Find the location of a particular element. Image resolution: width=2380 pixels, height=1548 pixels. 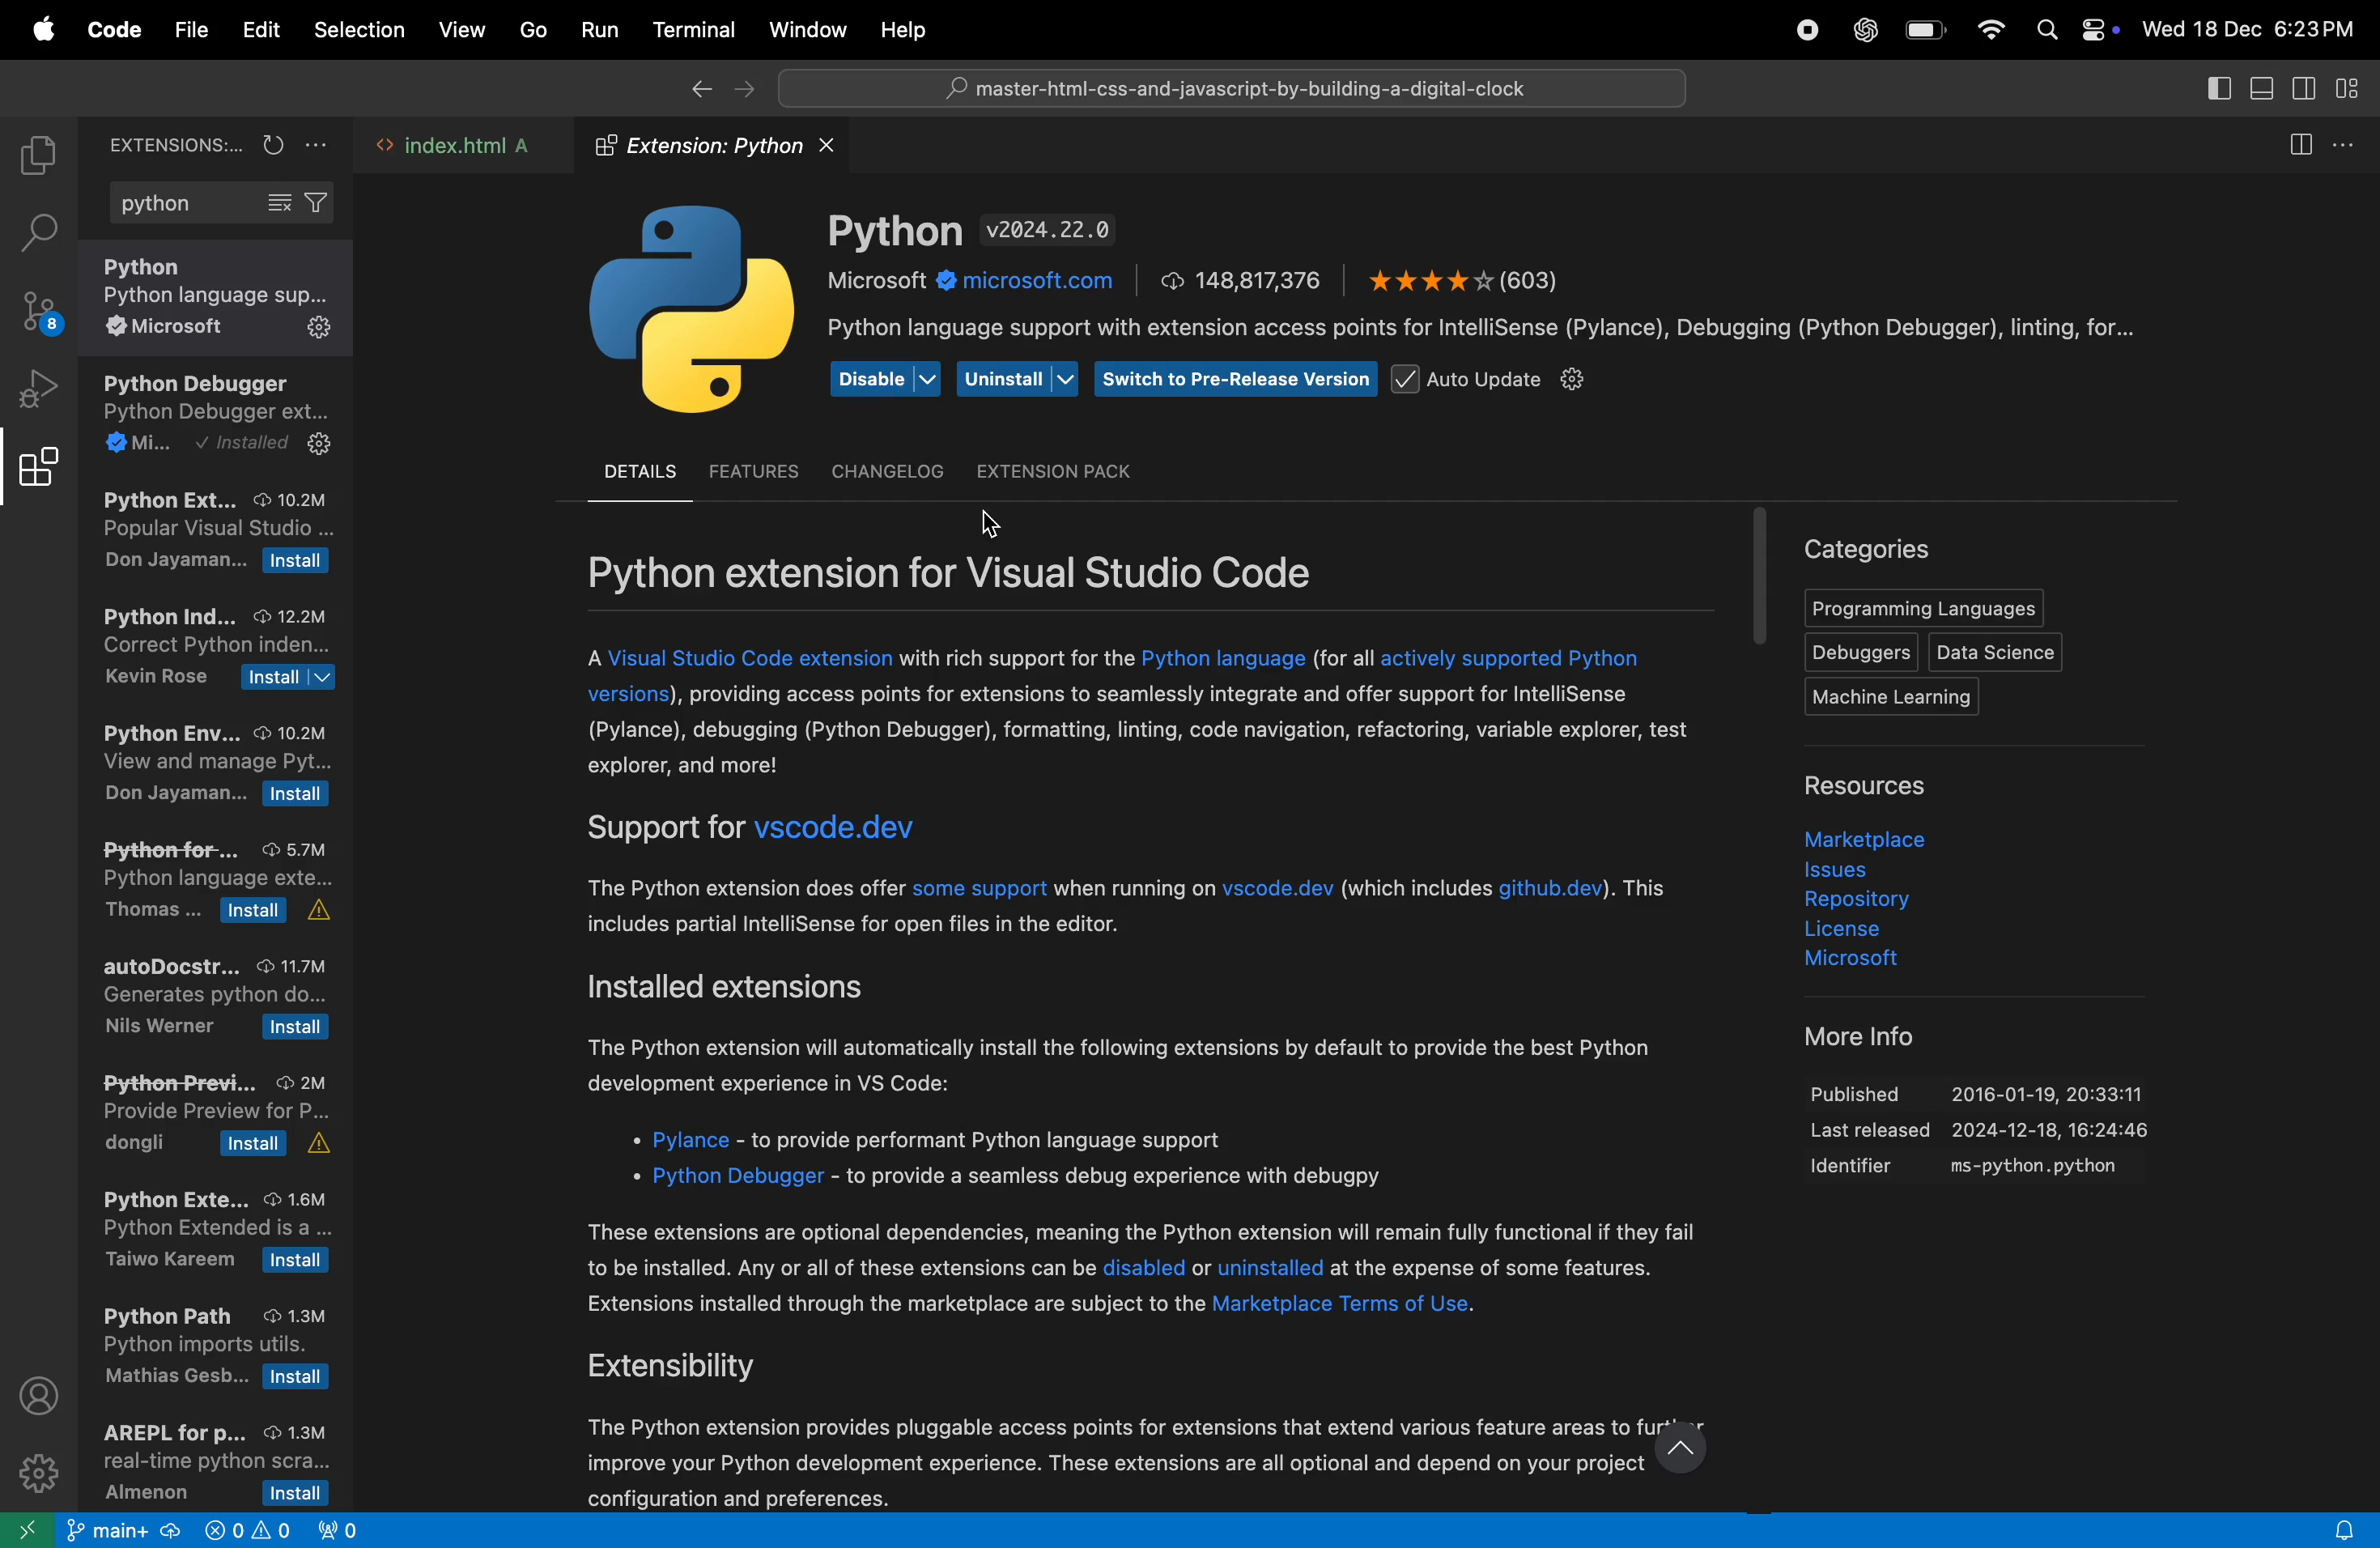

uninstall is located at coordinates (1018, 377).